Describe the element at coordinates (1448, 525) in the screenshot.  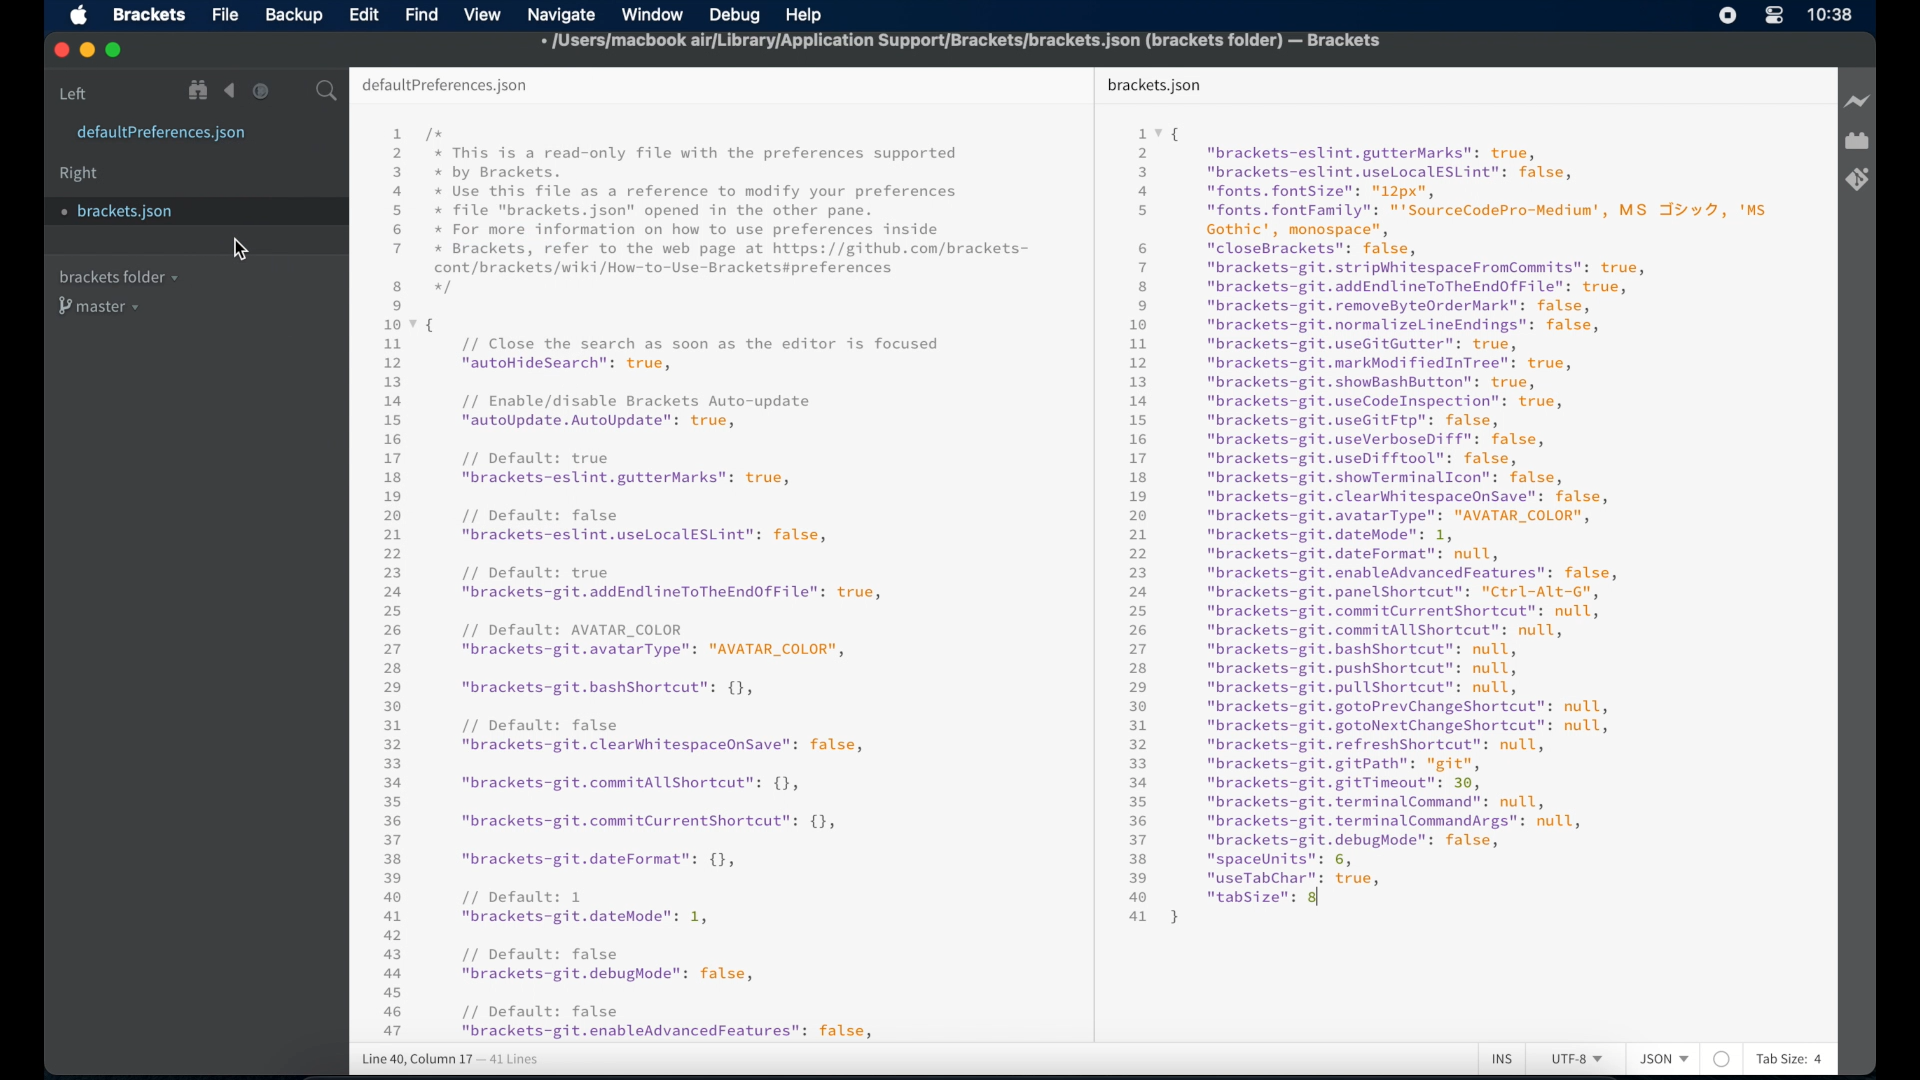
I see `json syntax` at that location.